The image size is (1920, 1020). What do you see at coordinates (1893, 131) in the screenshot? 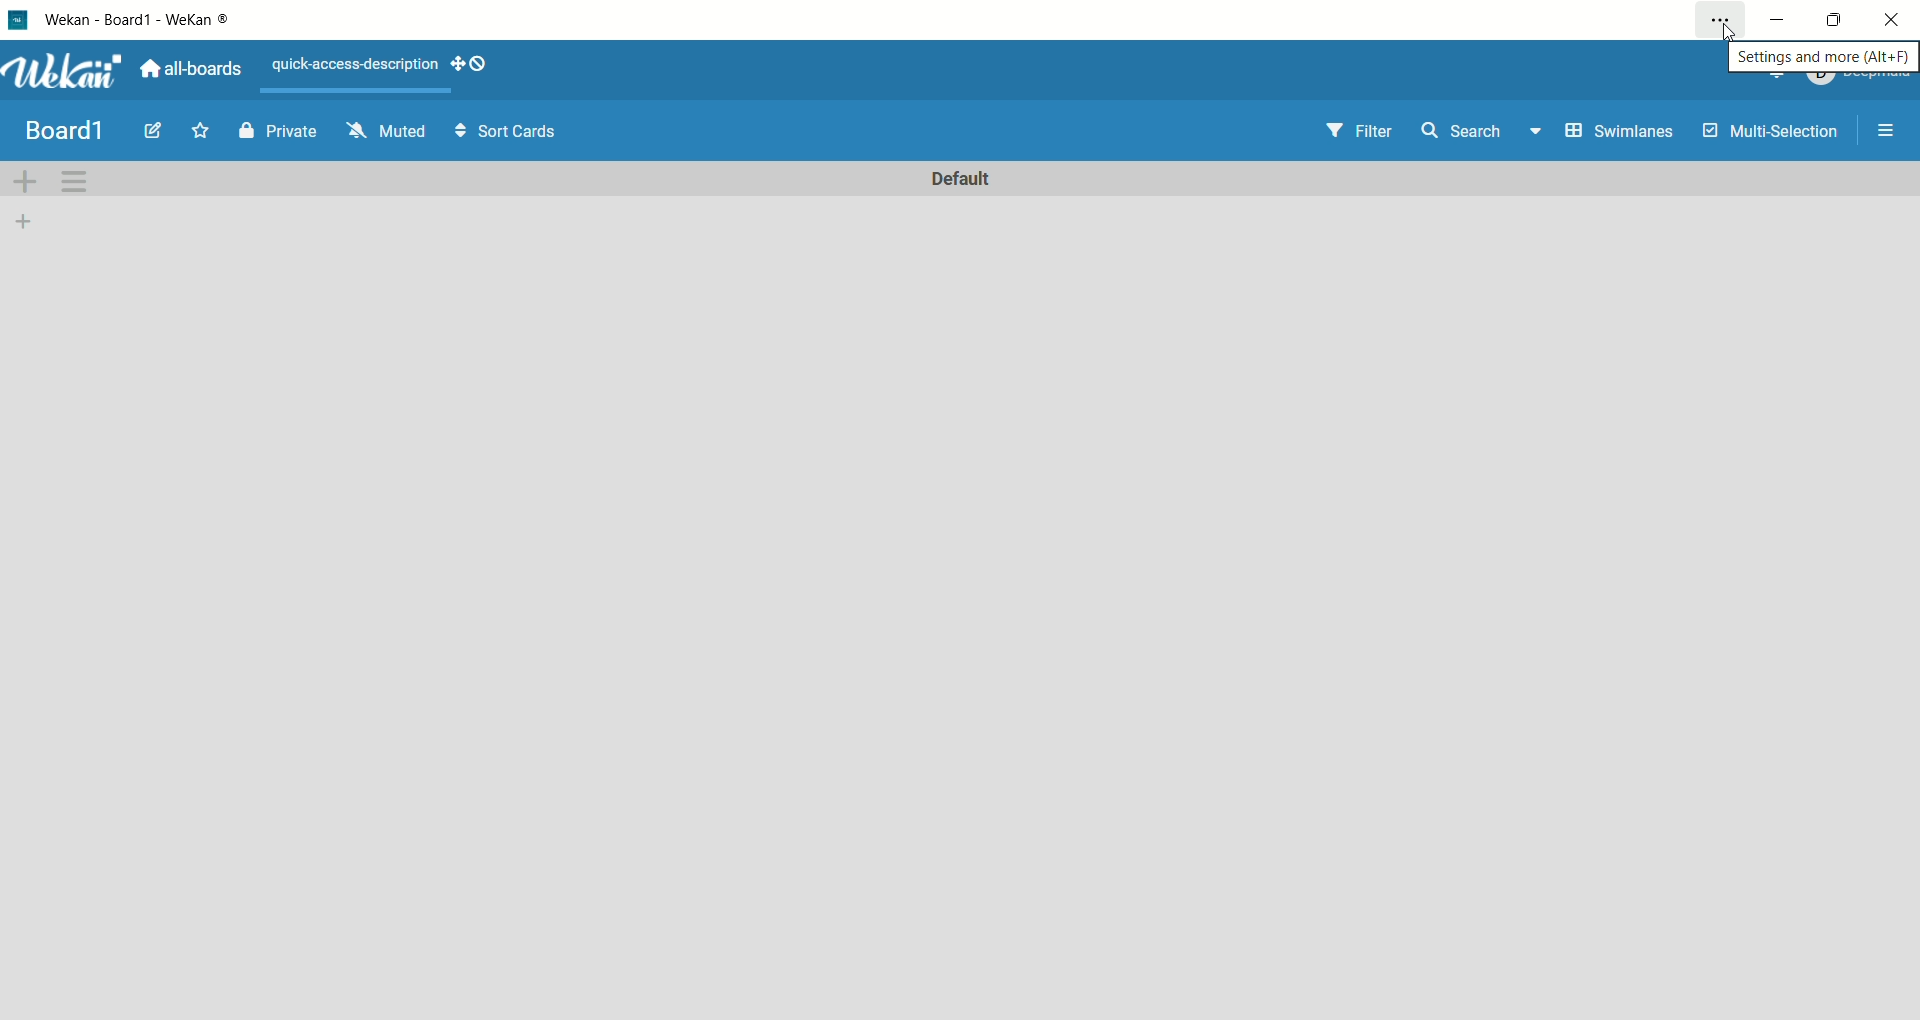
I see `options` at bounding box center [1893, 131].